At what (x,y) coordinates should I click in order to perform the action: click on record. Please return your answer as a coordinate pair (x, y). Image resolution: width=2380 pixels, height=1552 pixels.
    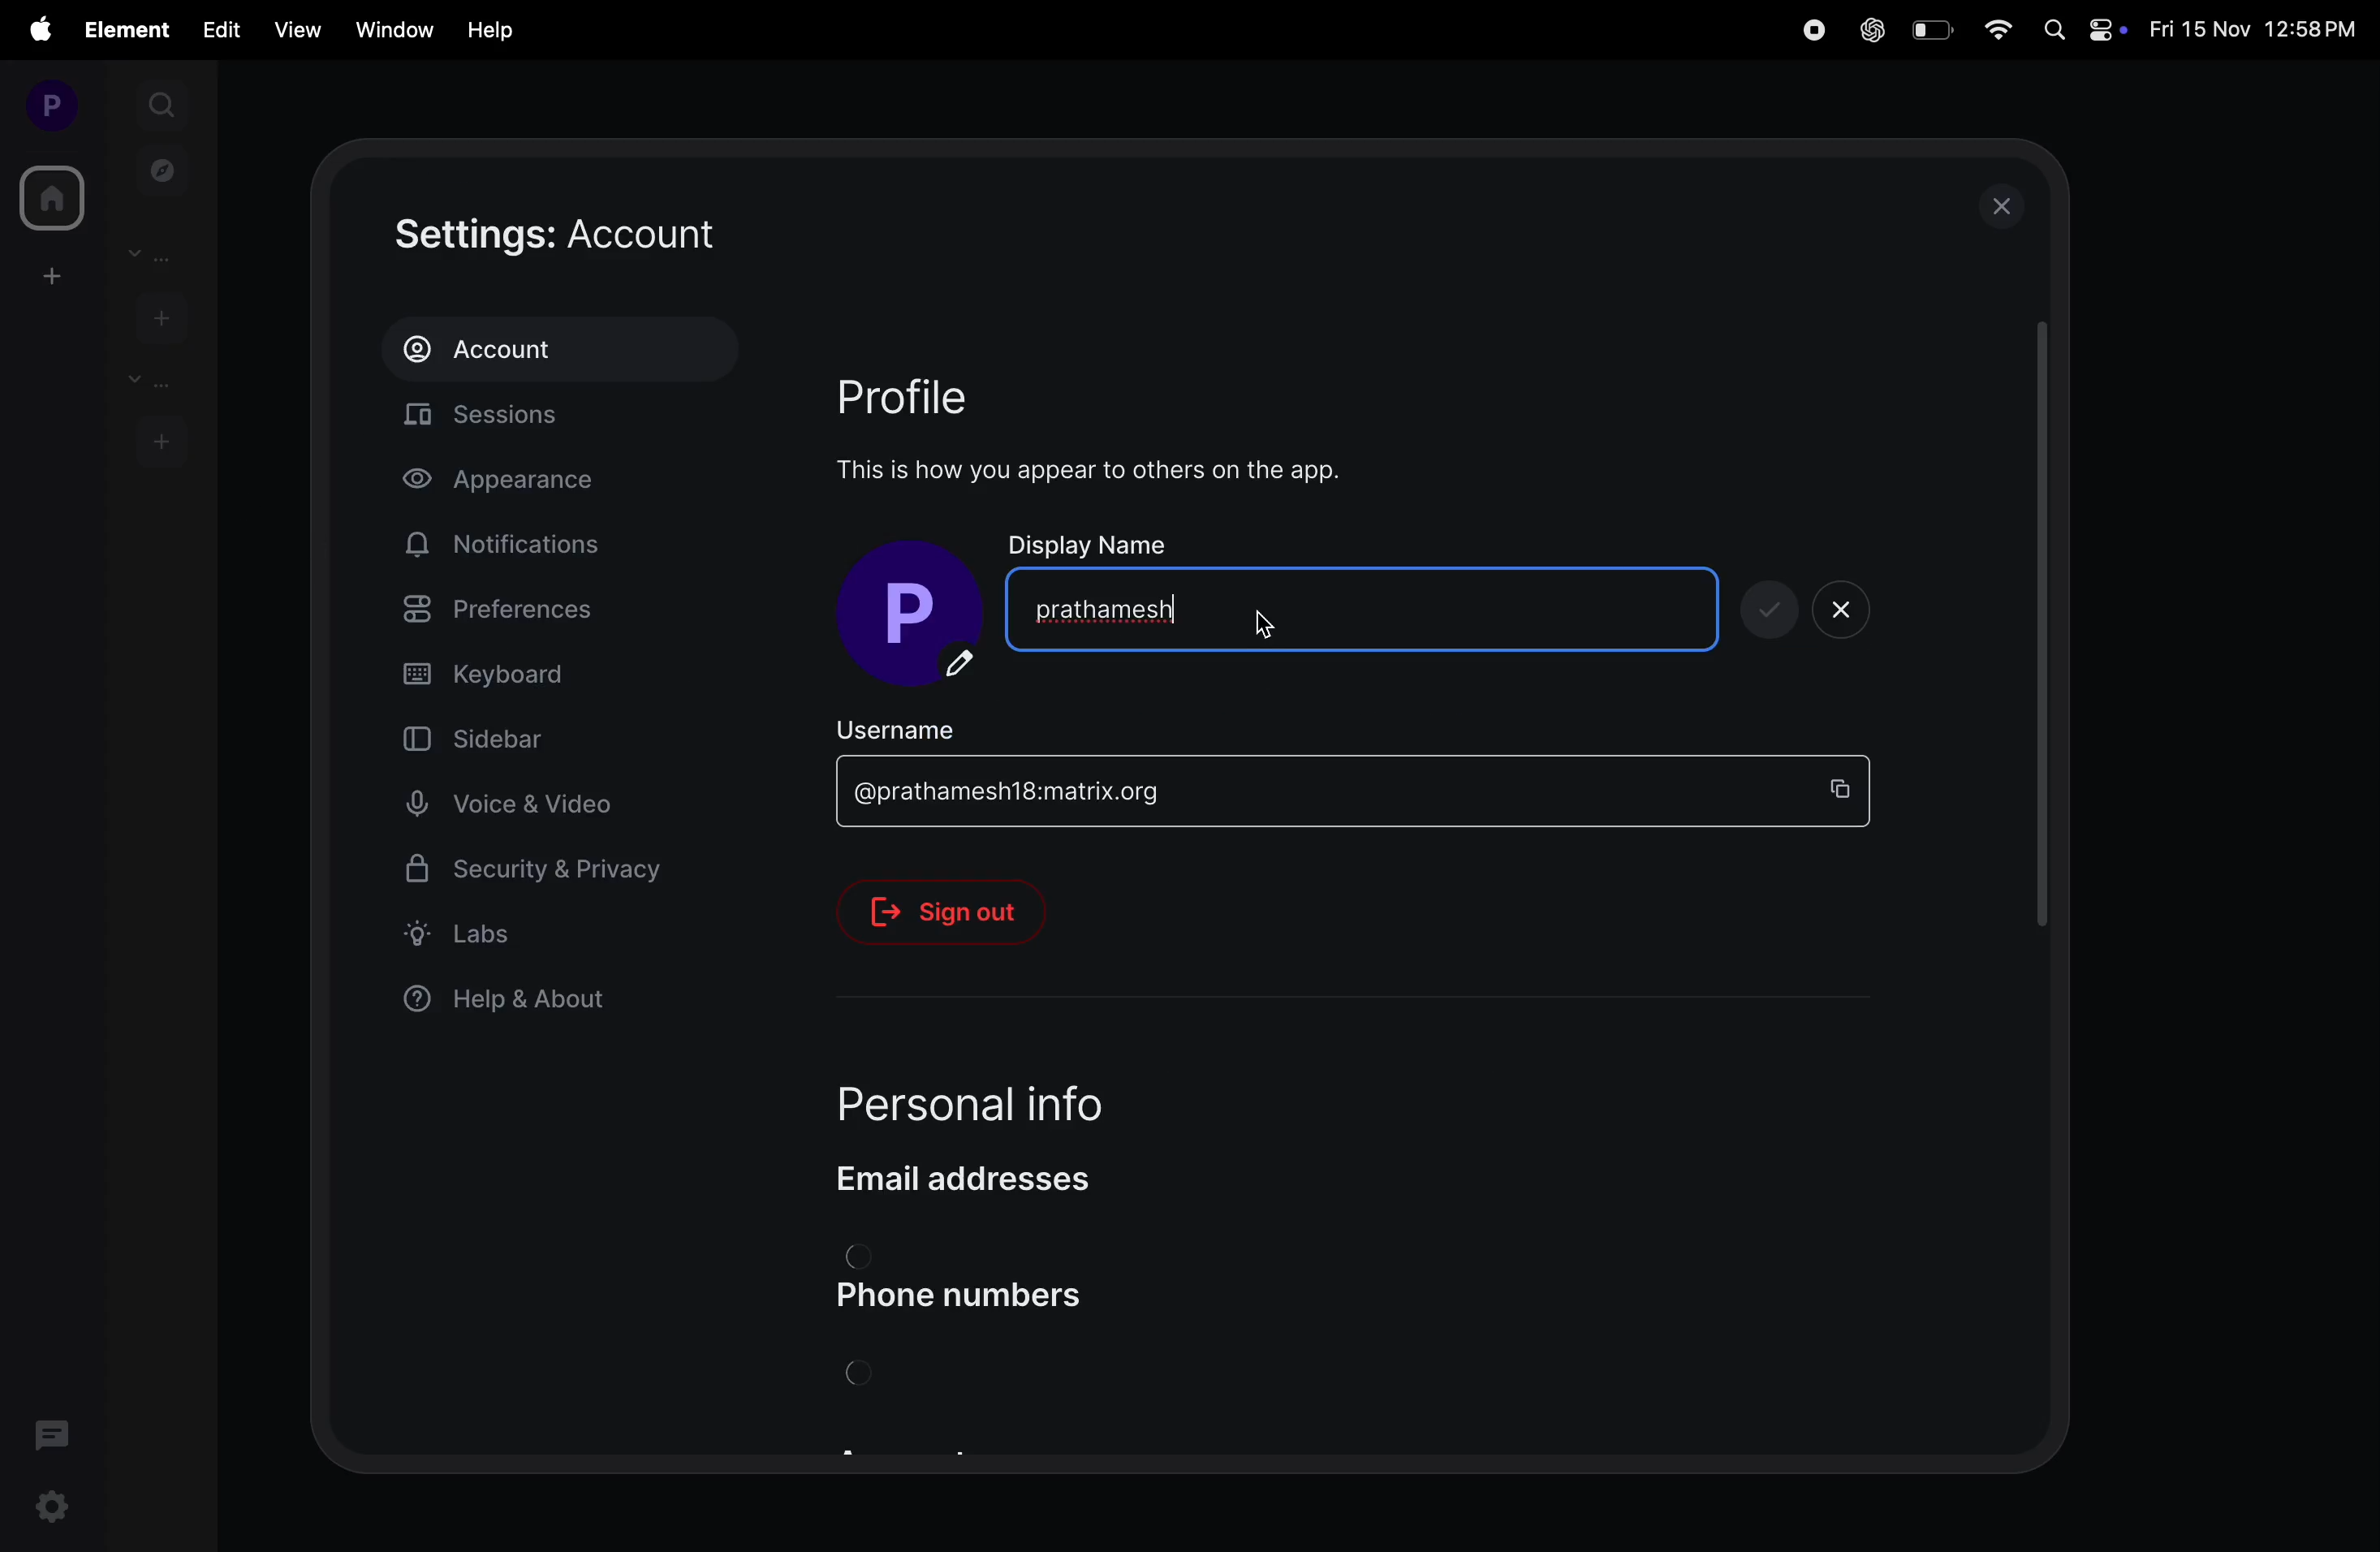
    Looking at the image, I should click on (1809, 30).